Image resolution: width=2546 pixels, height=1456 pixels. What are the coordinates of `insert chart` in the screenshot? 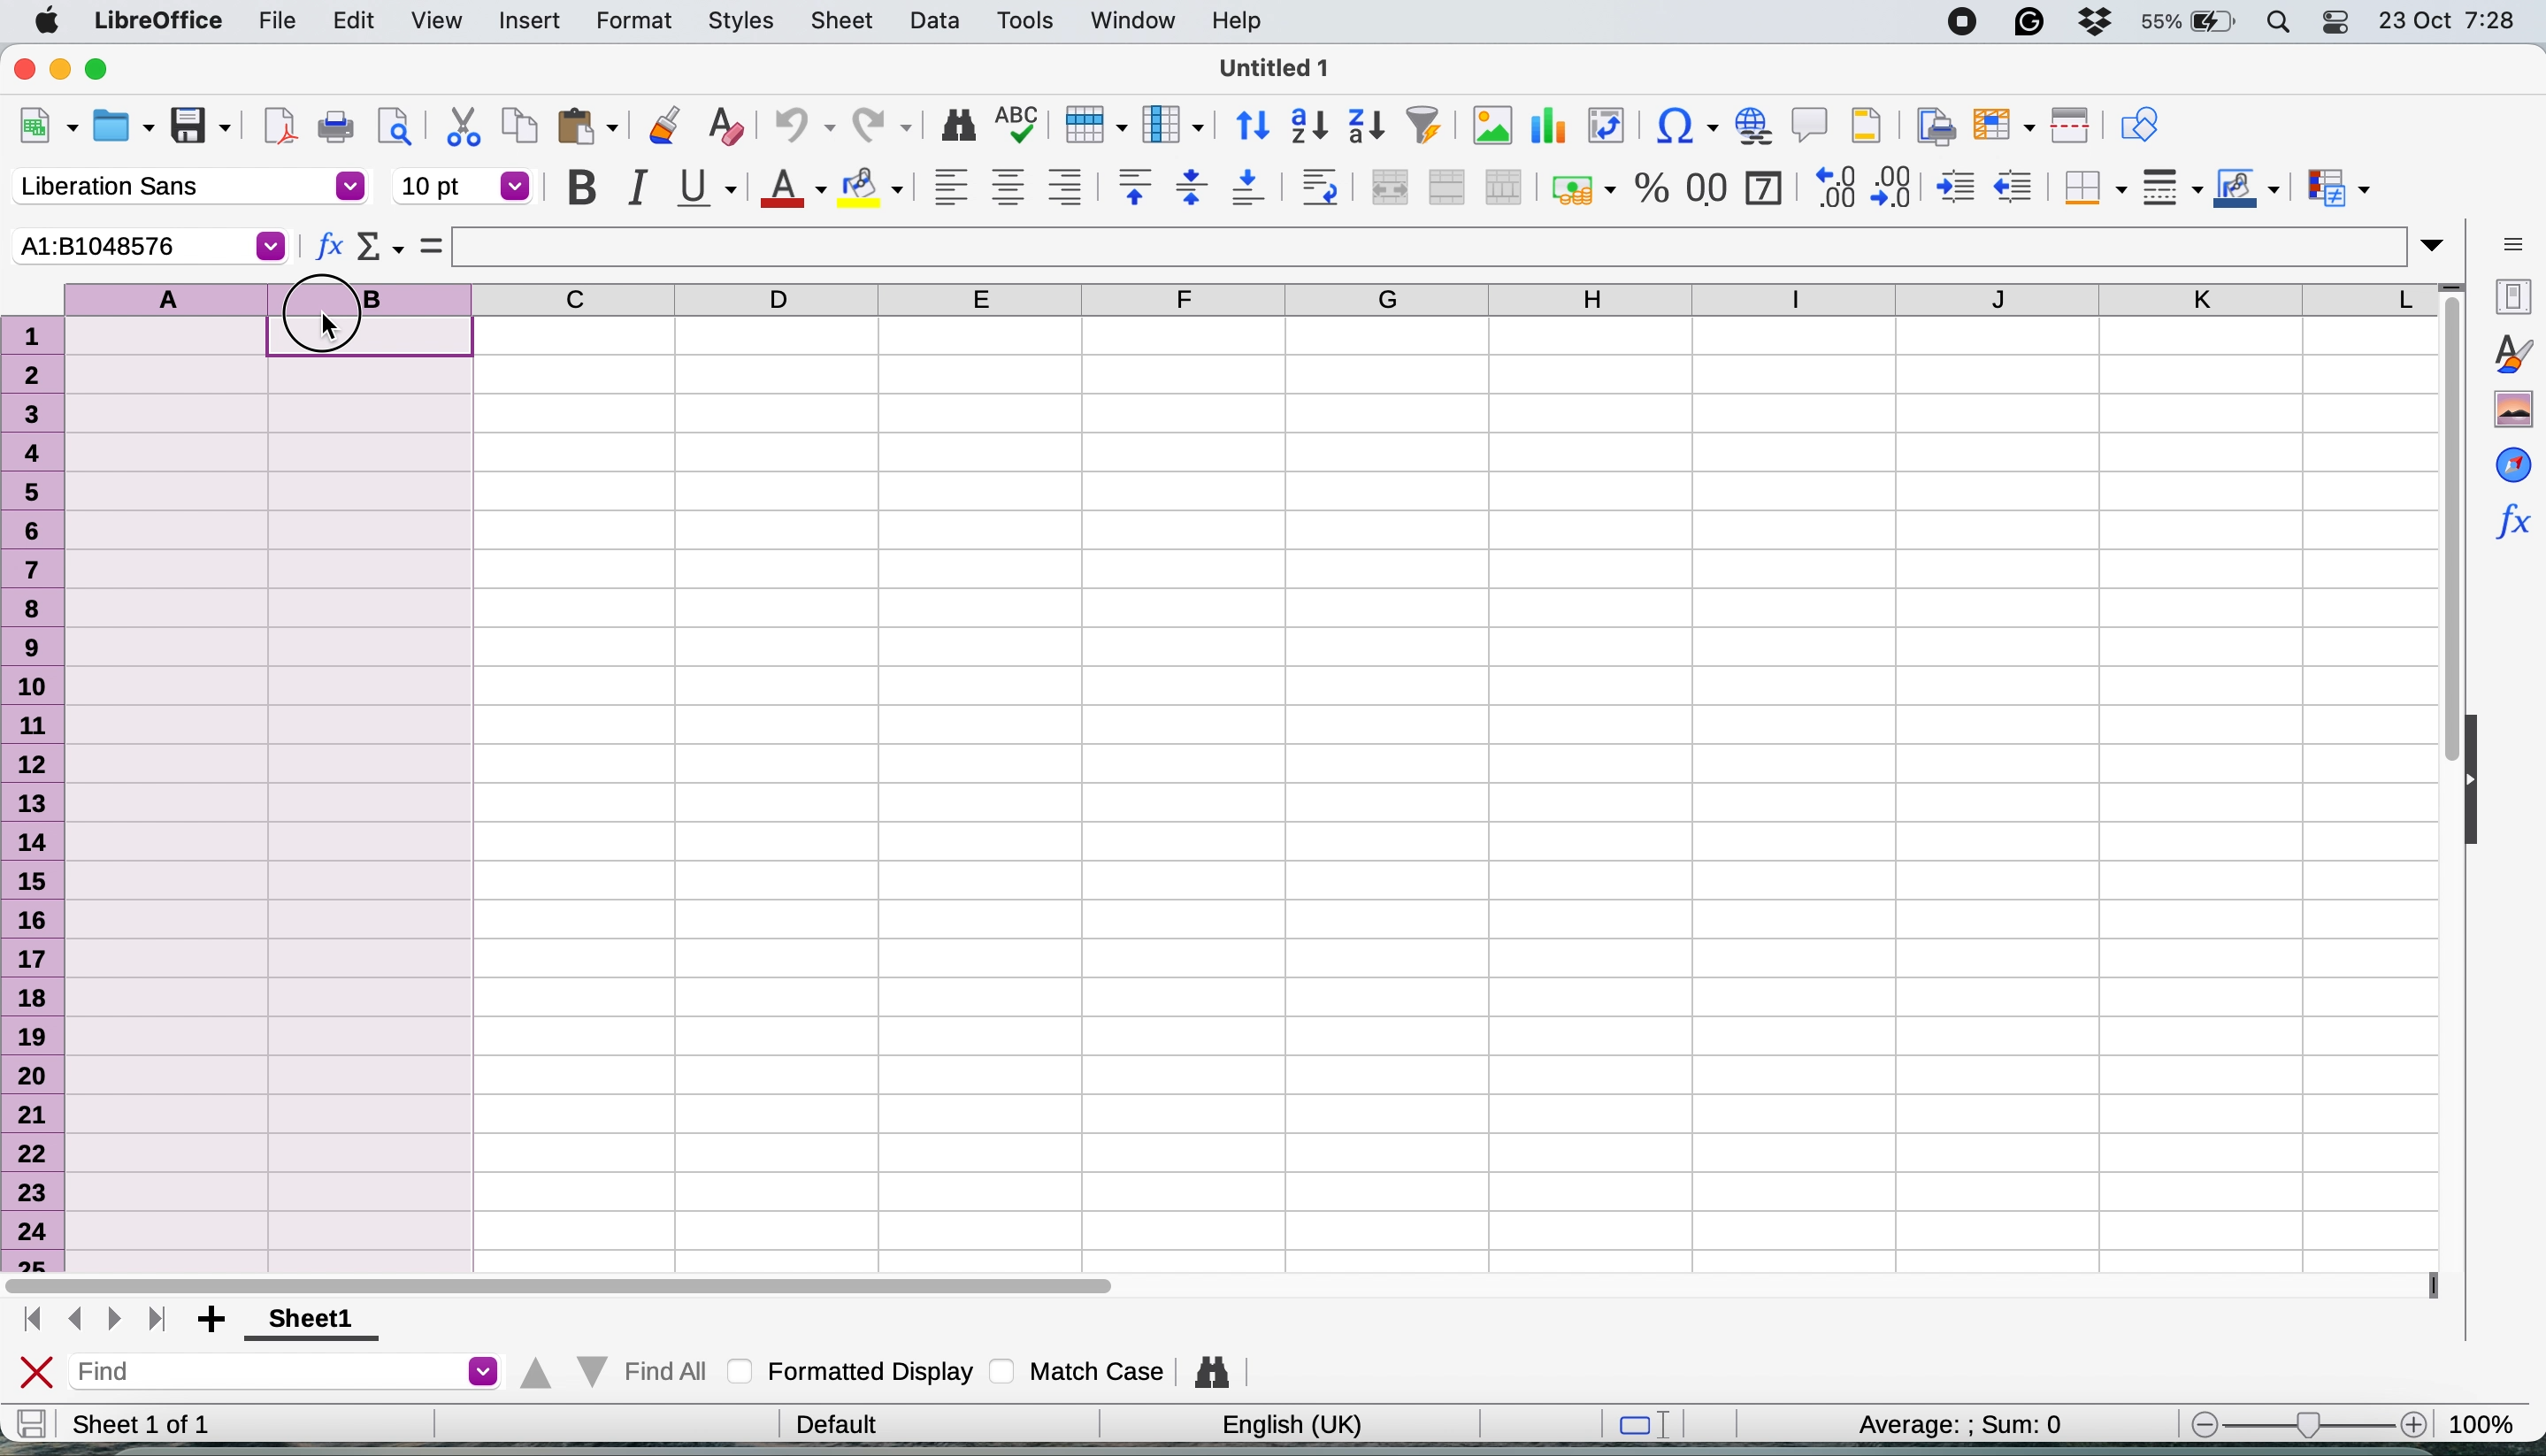 It's located at (1551, 126).